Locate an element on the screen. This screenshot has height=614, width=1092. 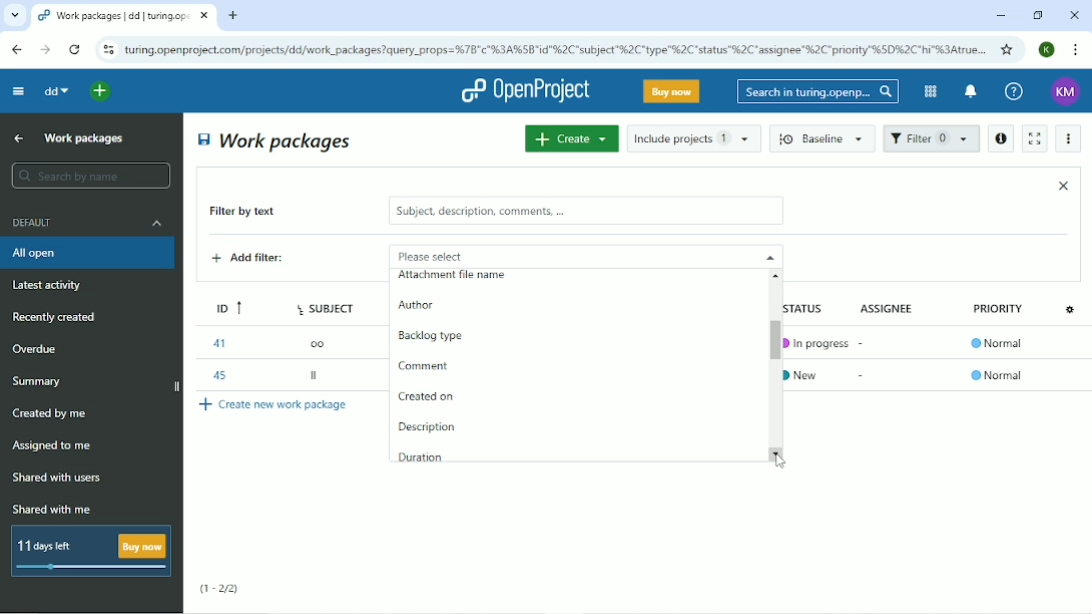
(1-2/2) is located at coordinates (220, 589).